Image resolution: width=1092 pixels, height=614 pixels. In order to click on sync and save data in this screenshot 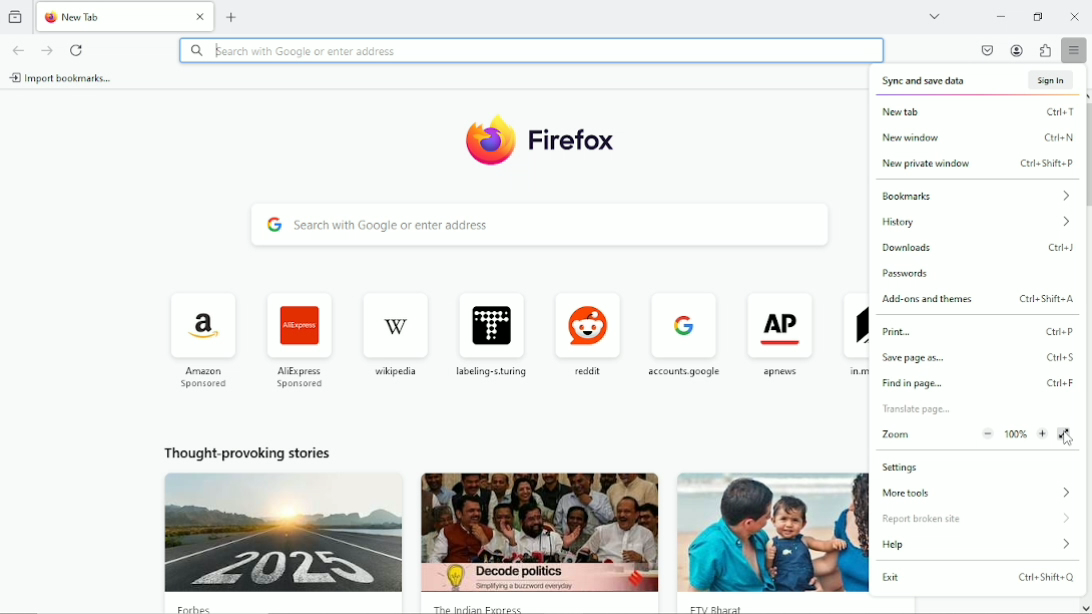, I will do `click(930, 80)`.